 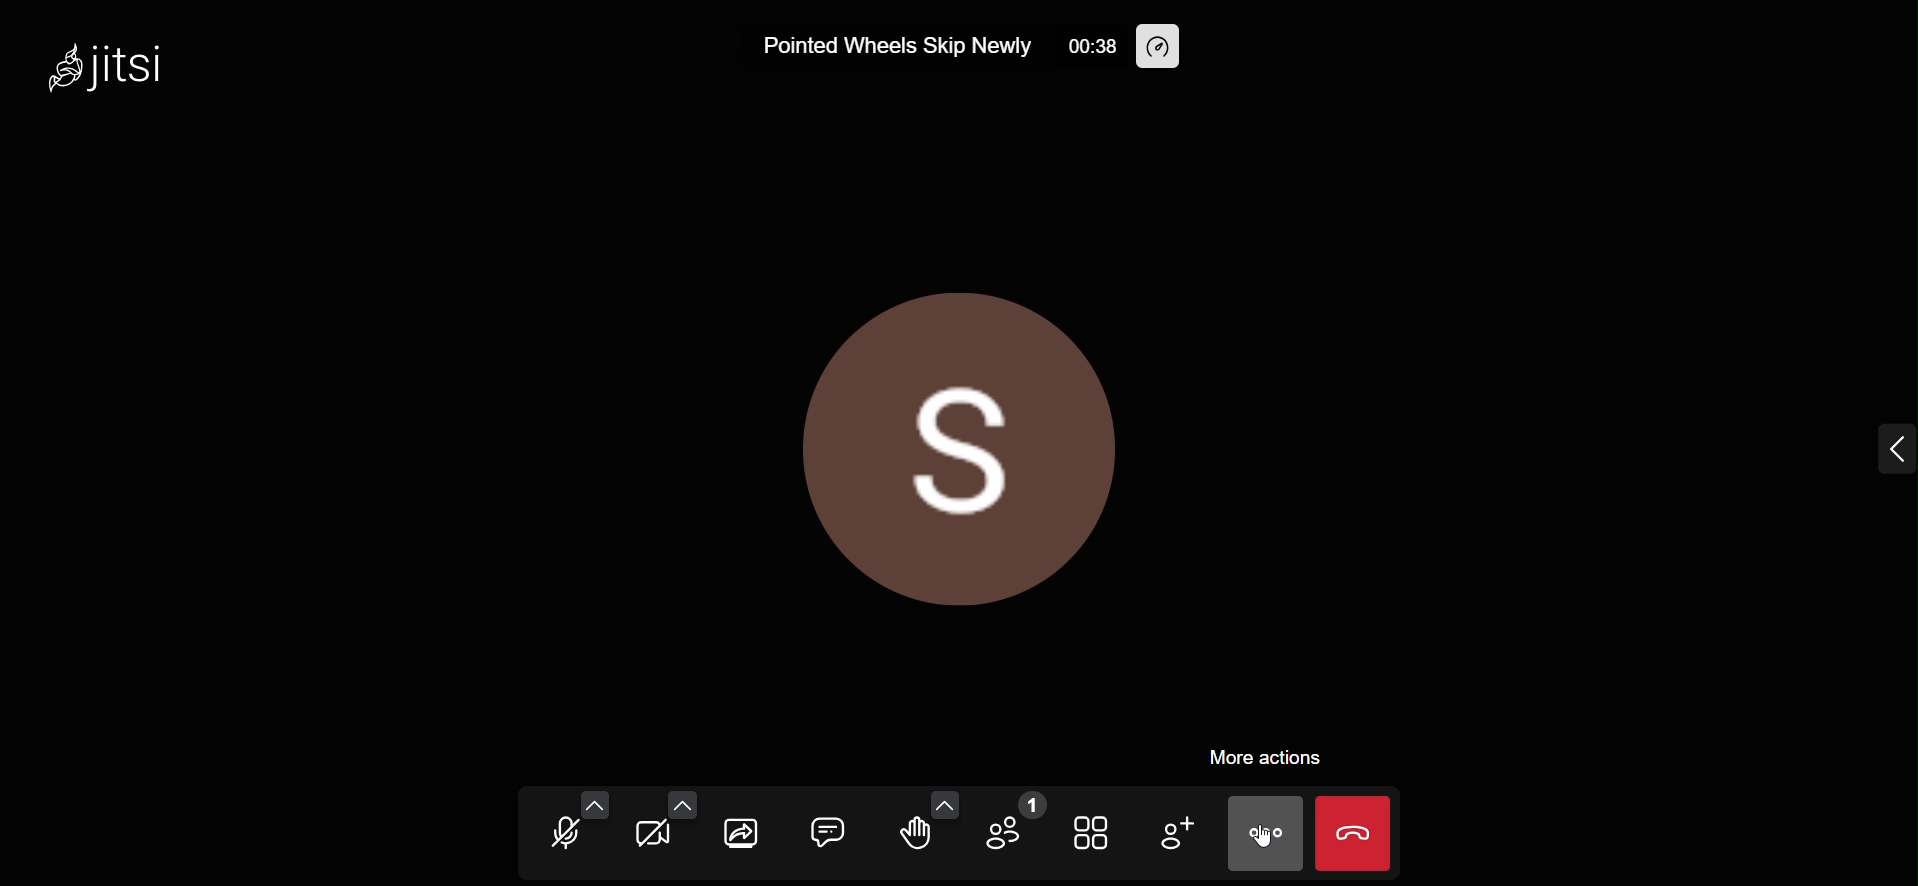 I want to click on raise your hand, so click(x=914, y=839).